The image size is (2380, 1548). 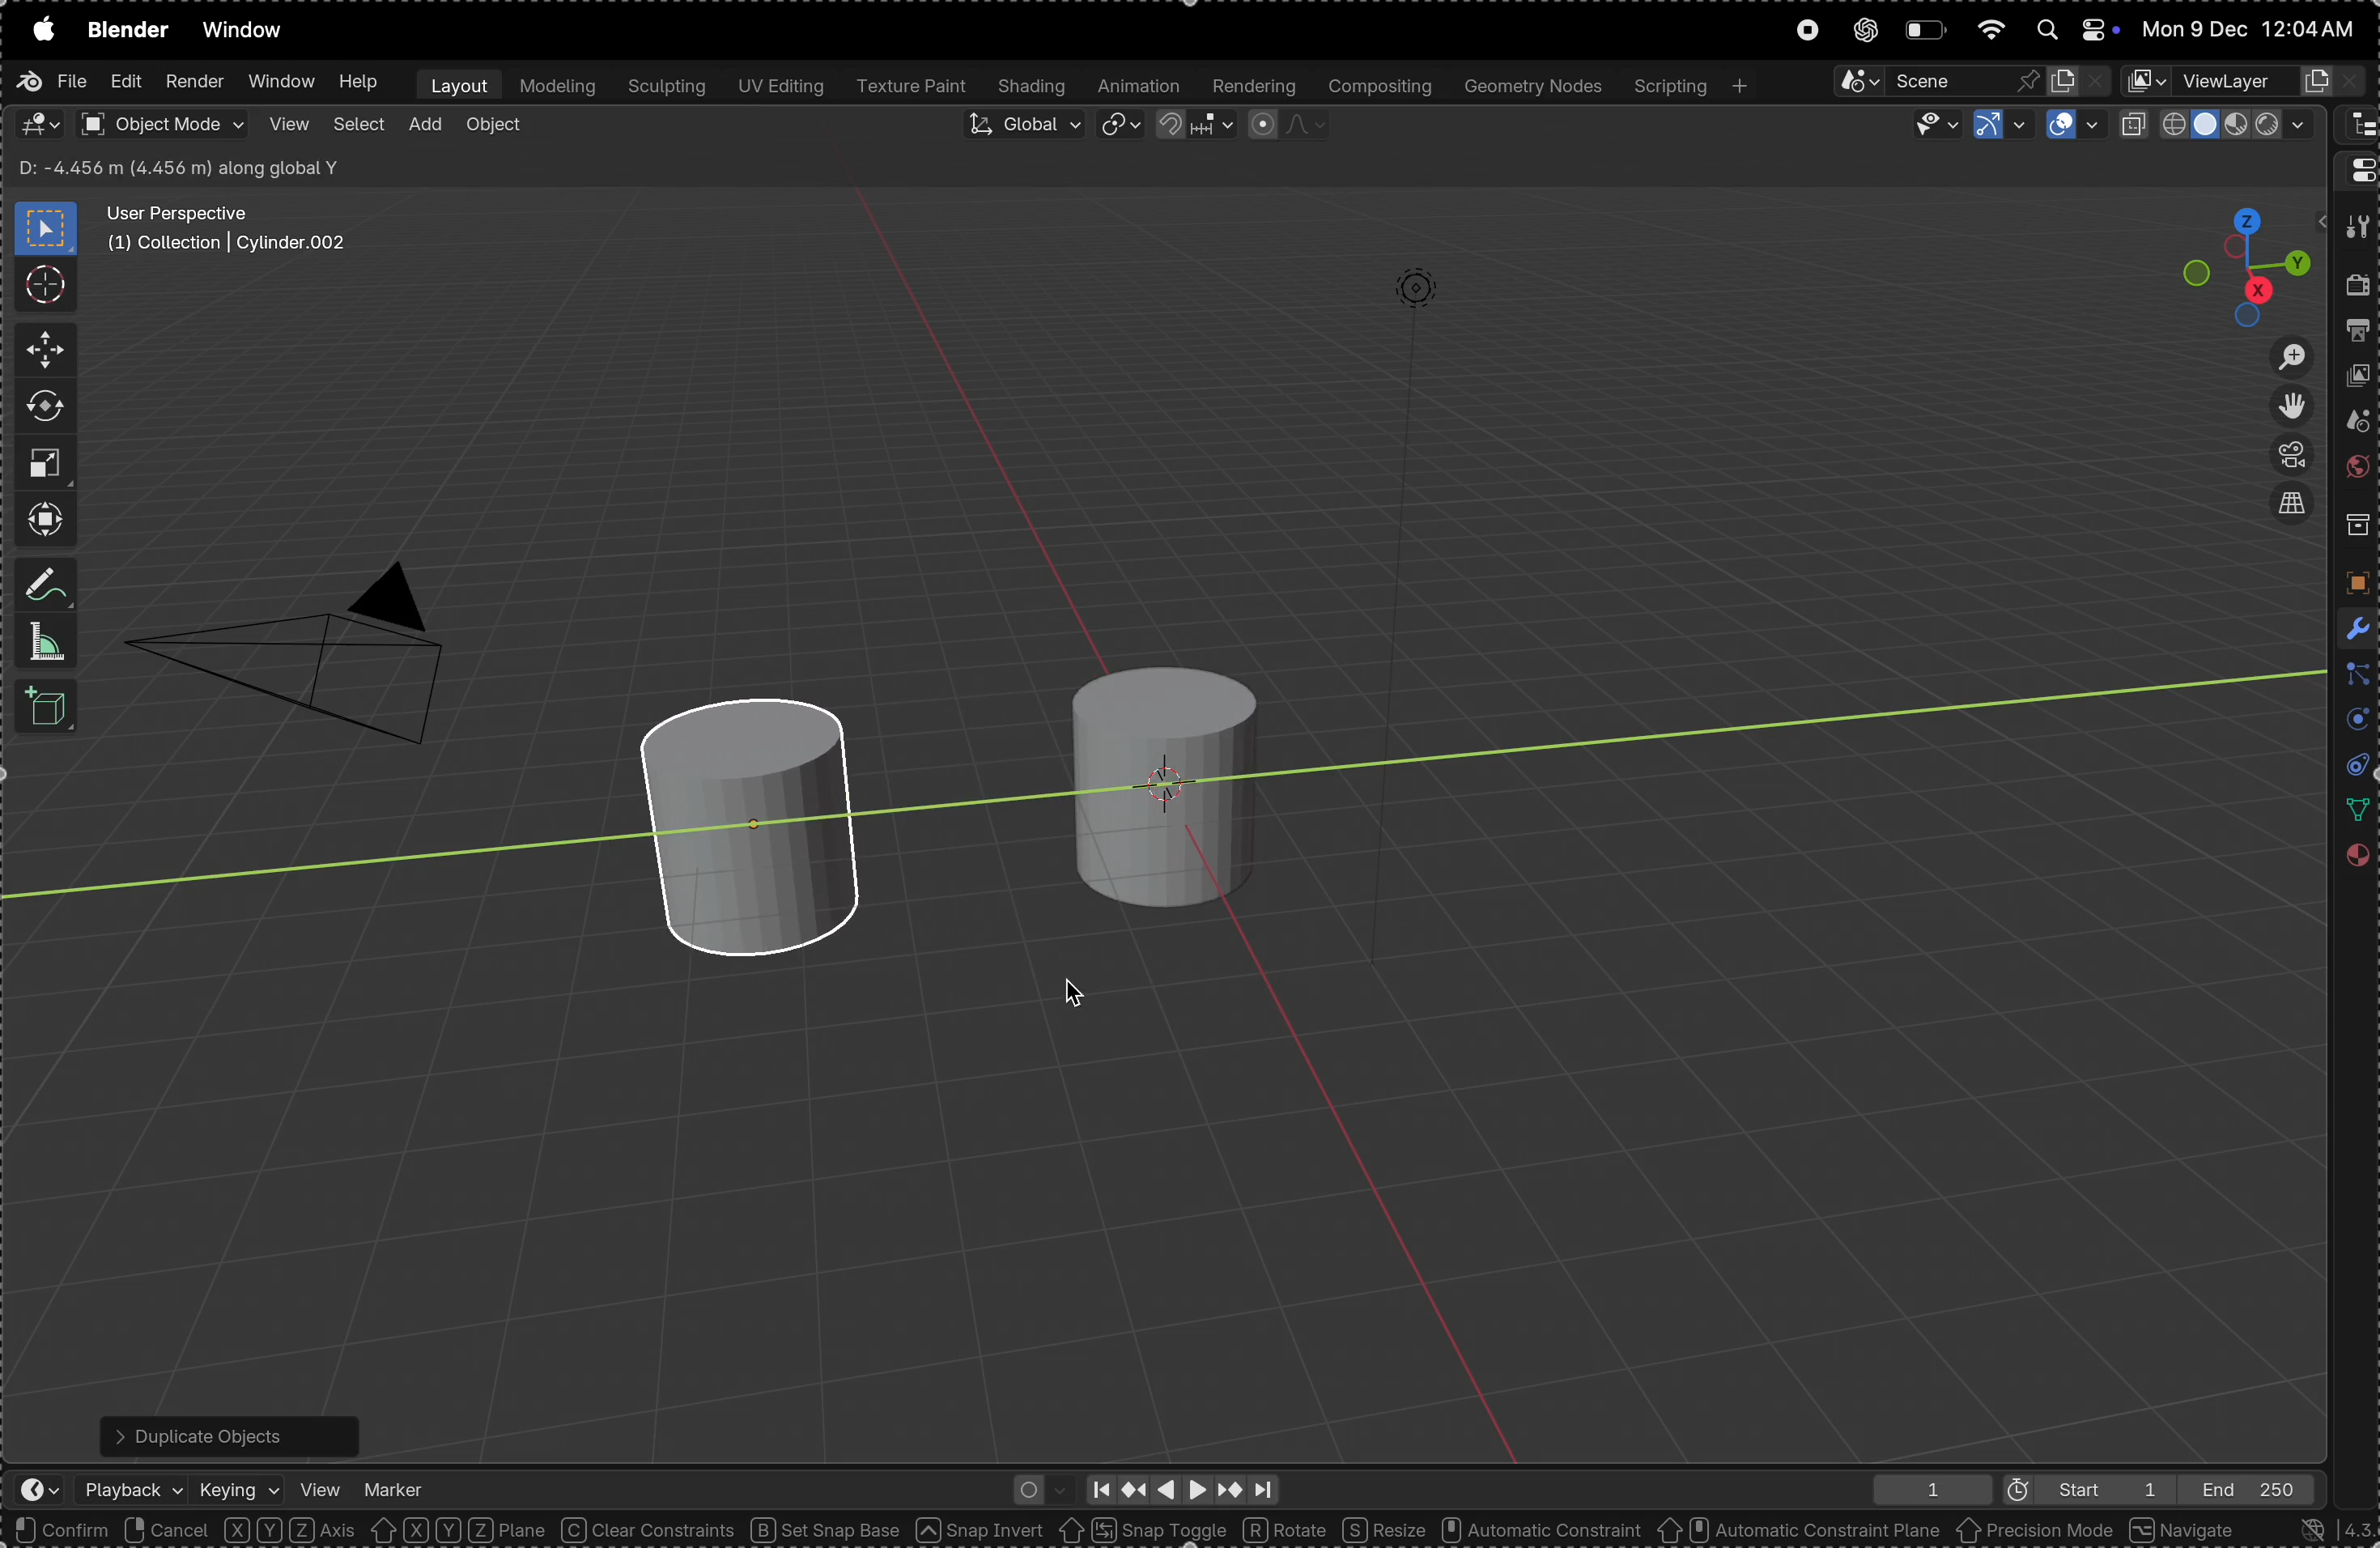 I want to click on view point, so click(x=2248, y=259).